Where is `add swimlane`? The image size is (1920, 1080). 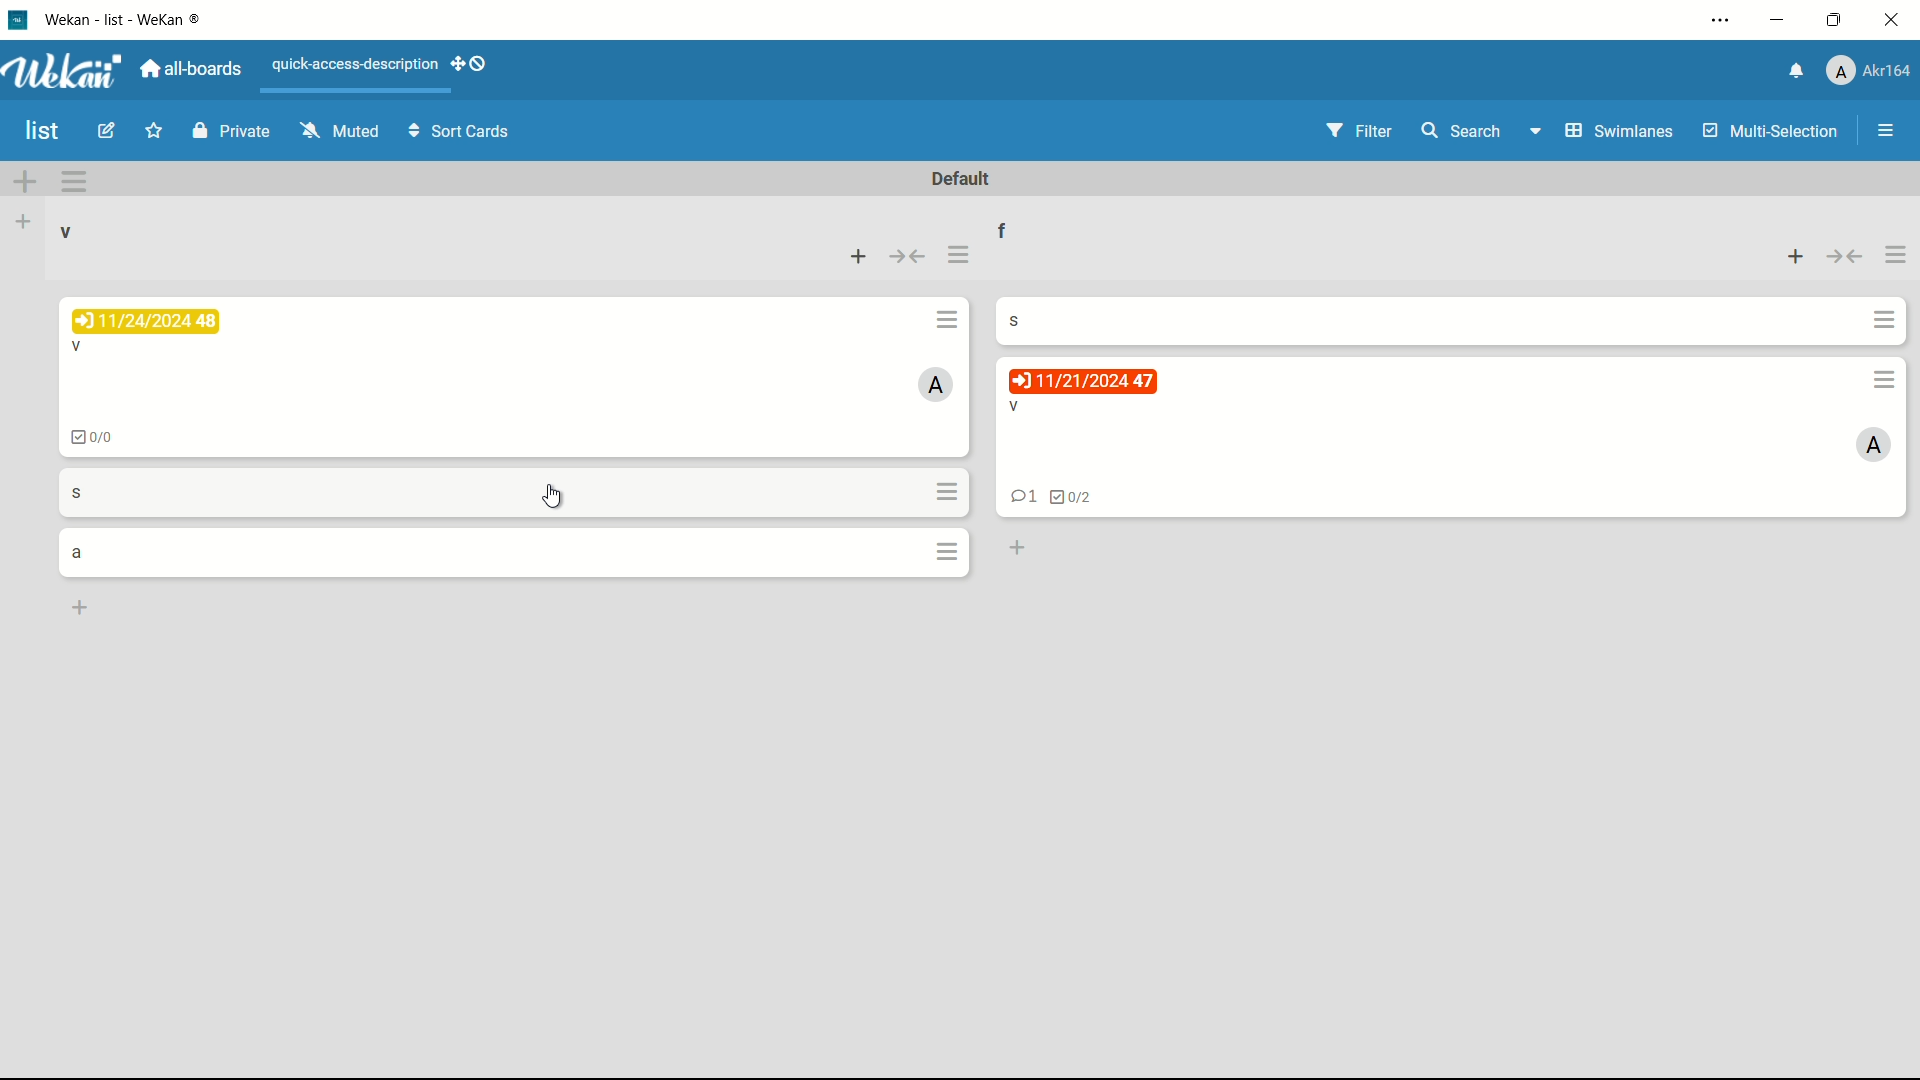 add swimlane is located at coordinates (23, 182).